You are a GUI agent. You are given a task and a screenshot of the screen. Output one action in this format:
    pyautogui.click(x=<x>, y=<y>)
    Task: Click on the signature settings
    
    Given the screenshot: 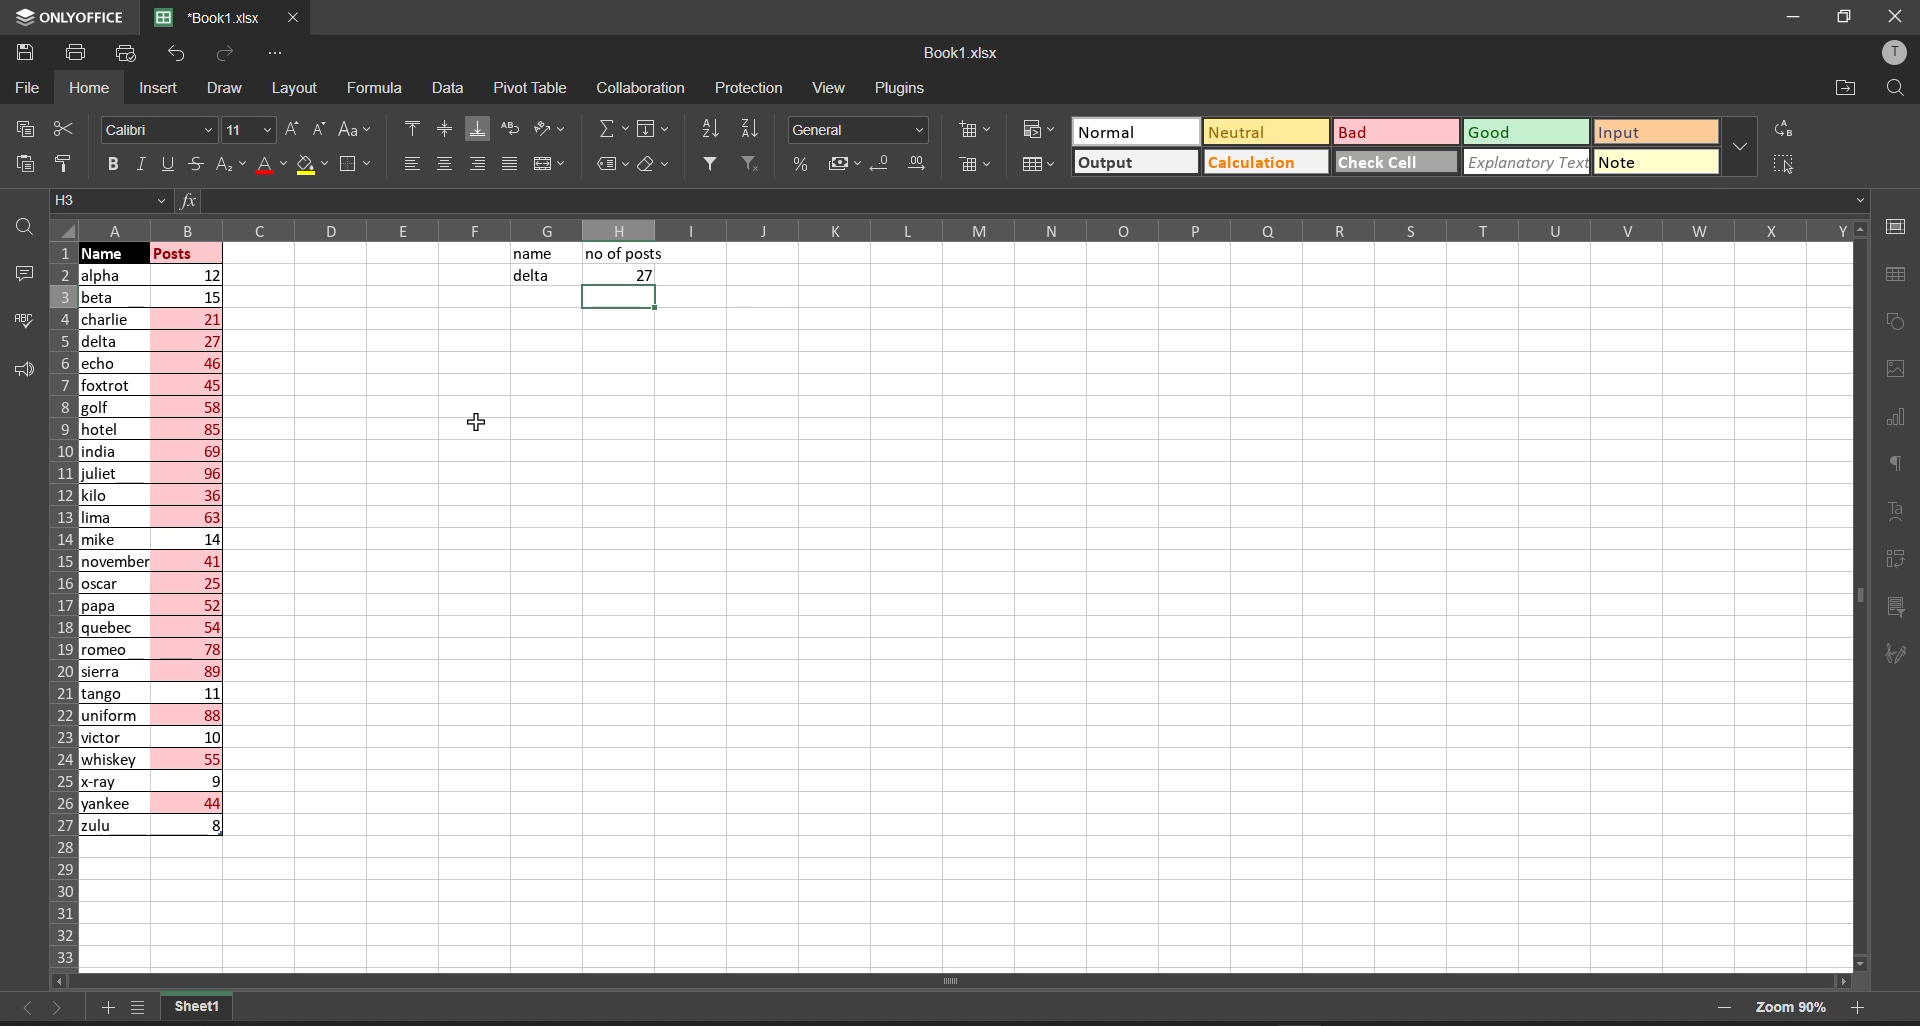 What is the action you would take?
    pyautogui.click(x=1902, y=652)
    